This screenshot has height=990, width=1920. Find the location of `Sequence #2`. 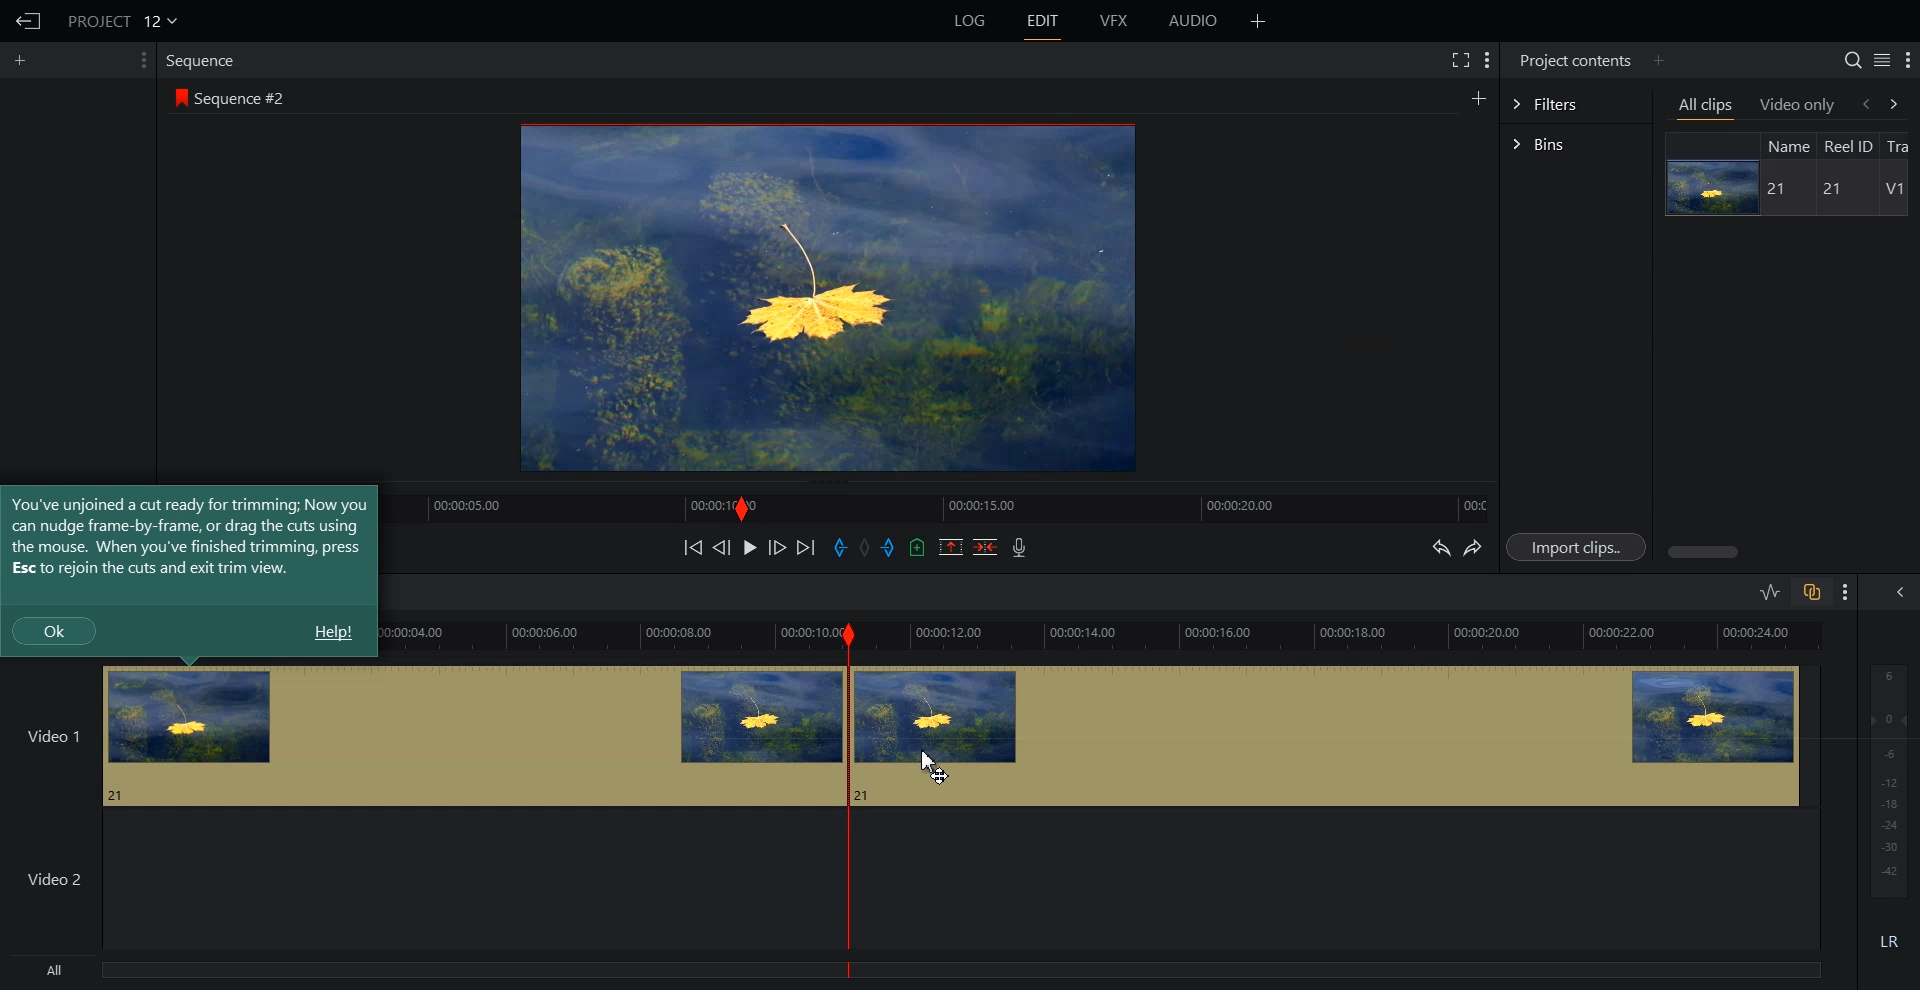

Sequence #2 is located at coordinates (244, 95).